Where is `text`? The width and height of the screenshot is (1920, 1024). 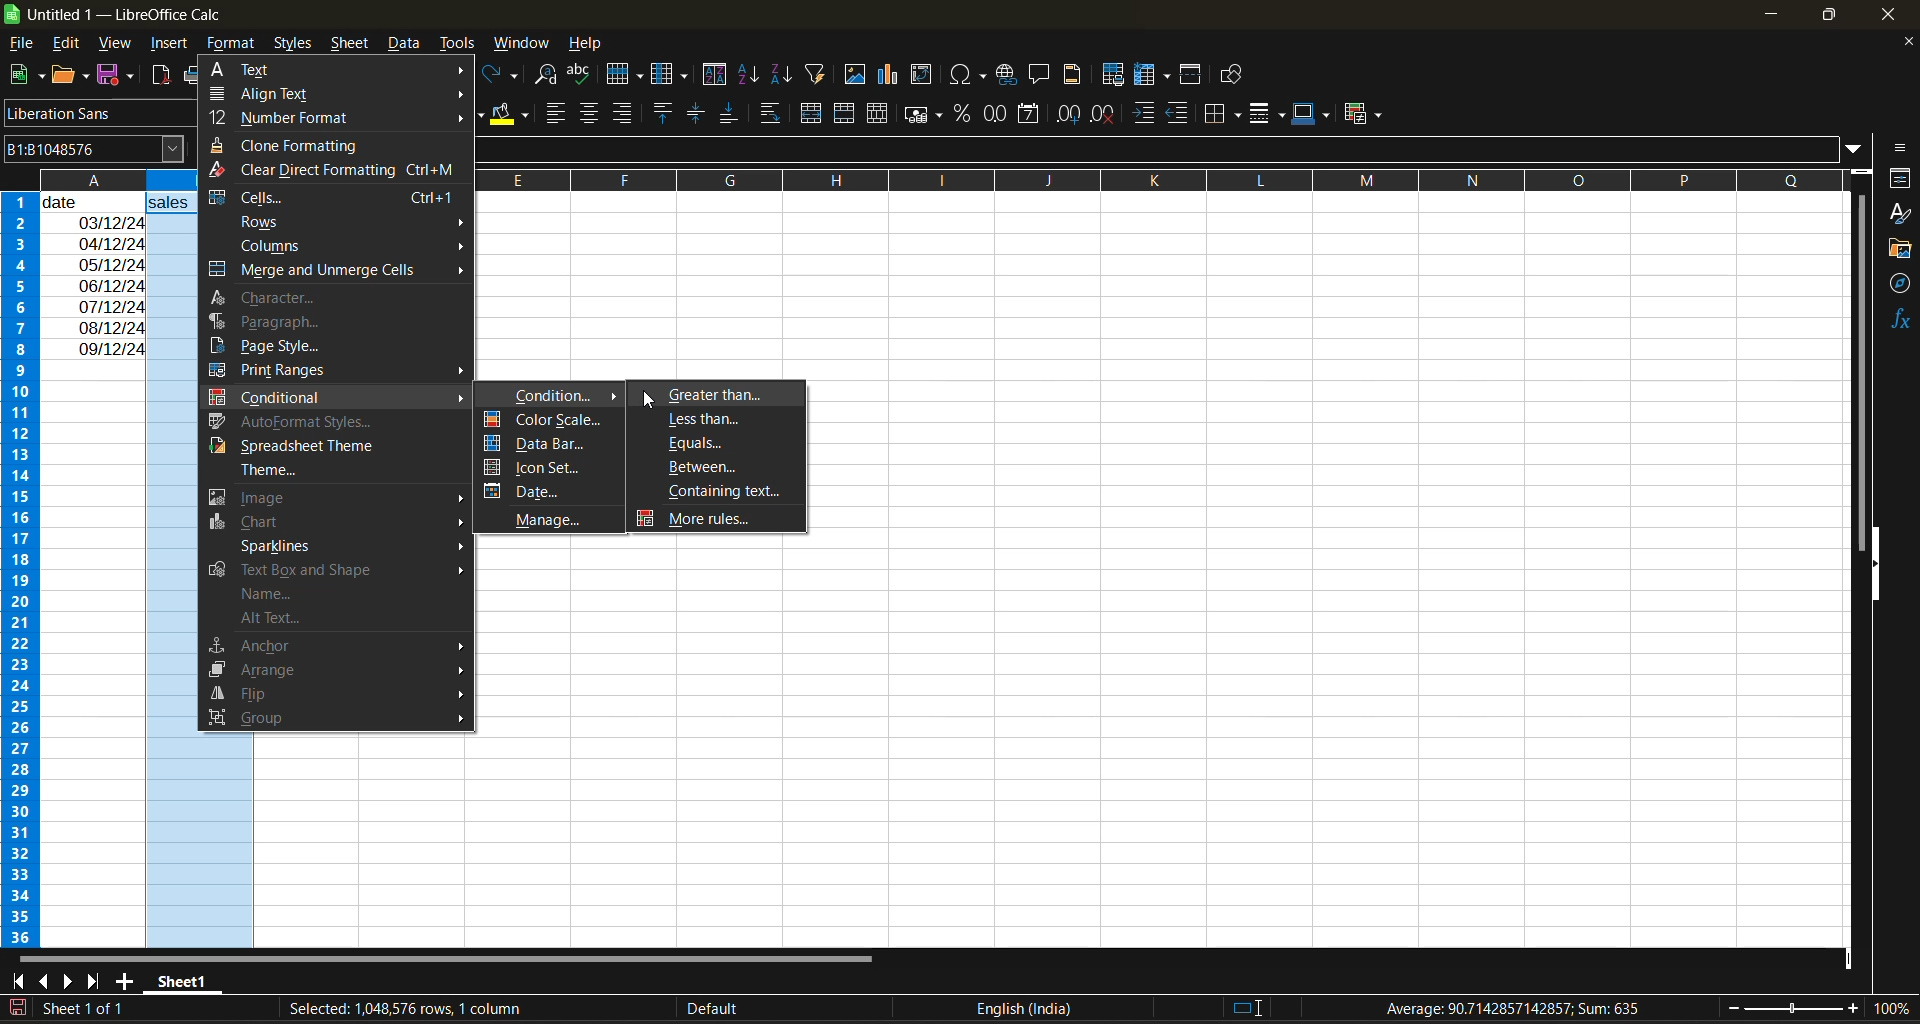
text is located at coordinates (250, 69).